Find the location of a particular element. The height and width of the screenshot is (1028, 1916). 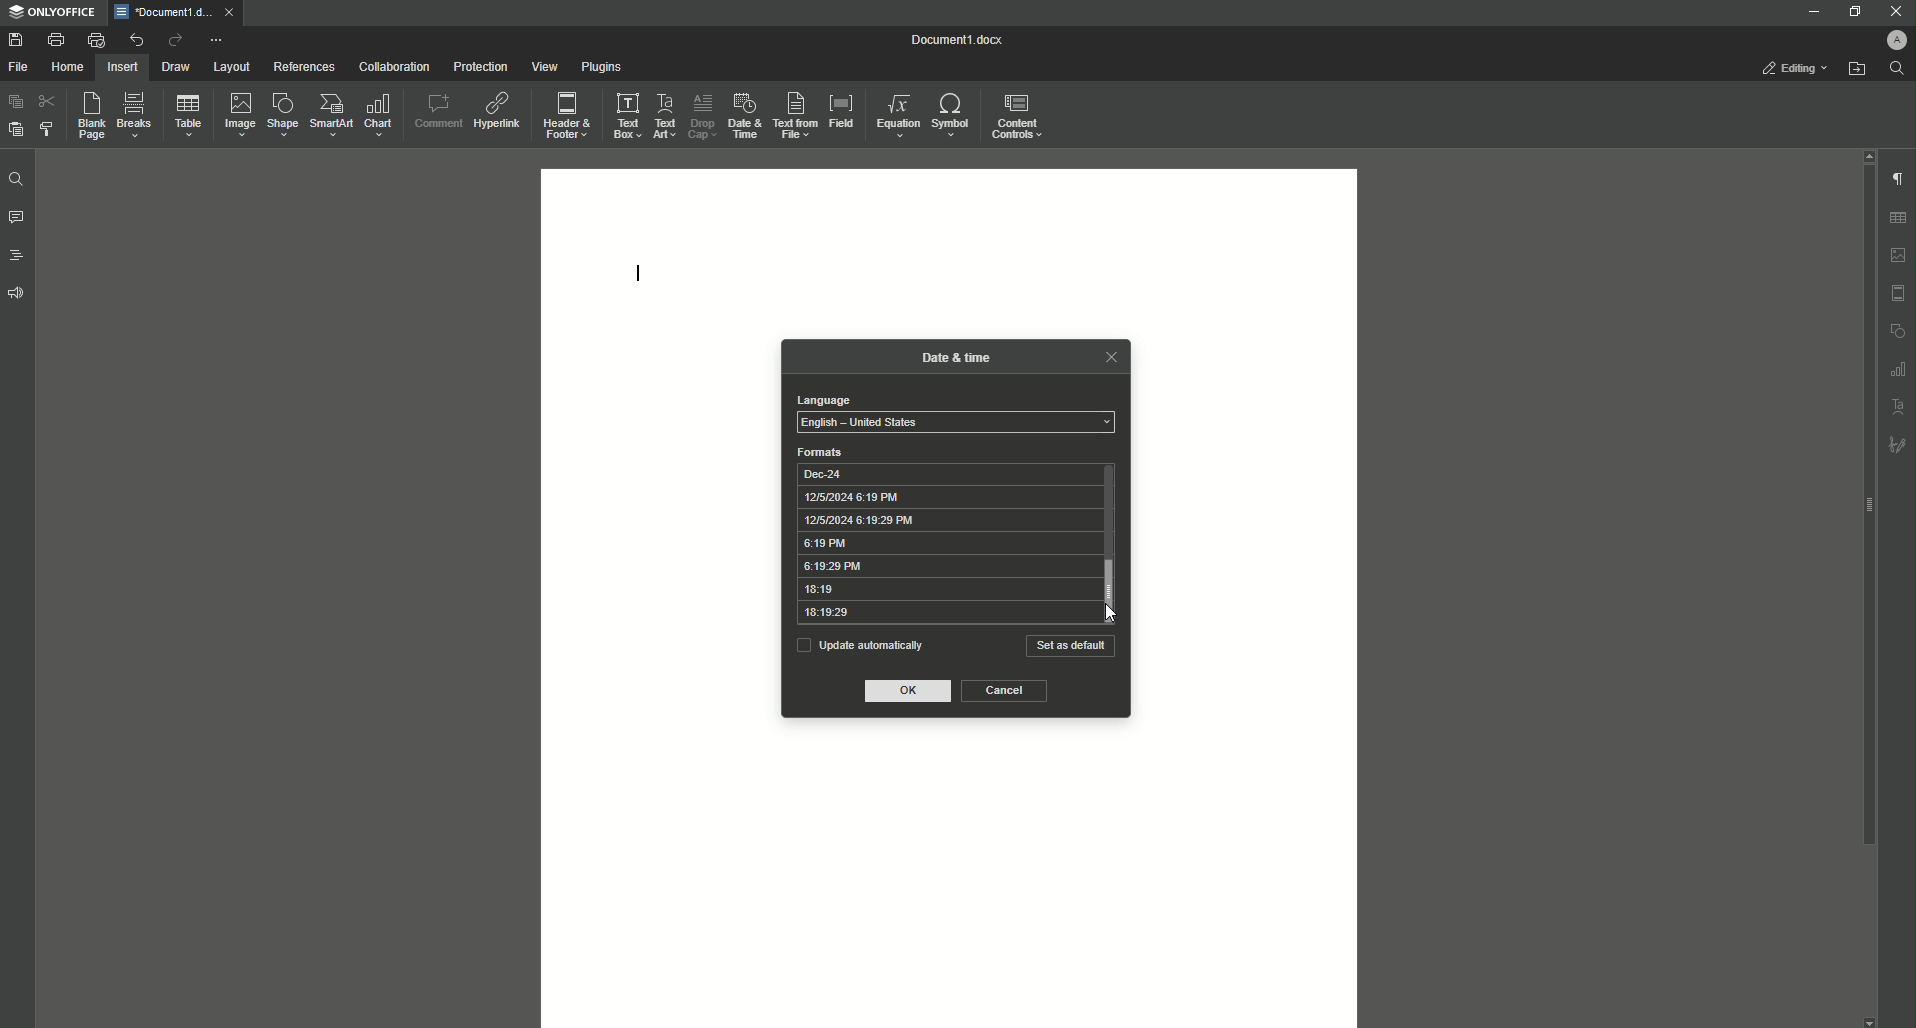

Cut is located at coordinates (46, 101).